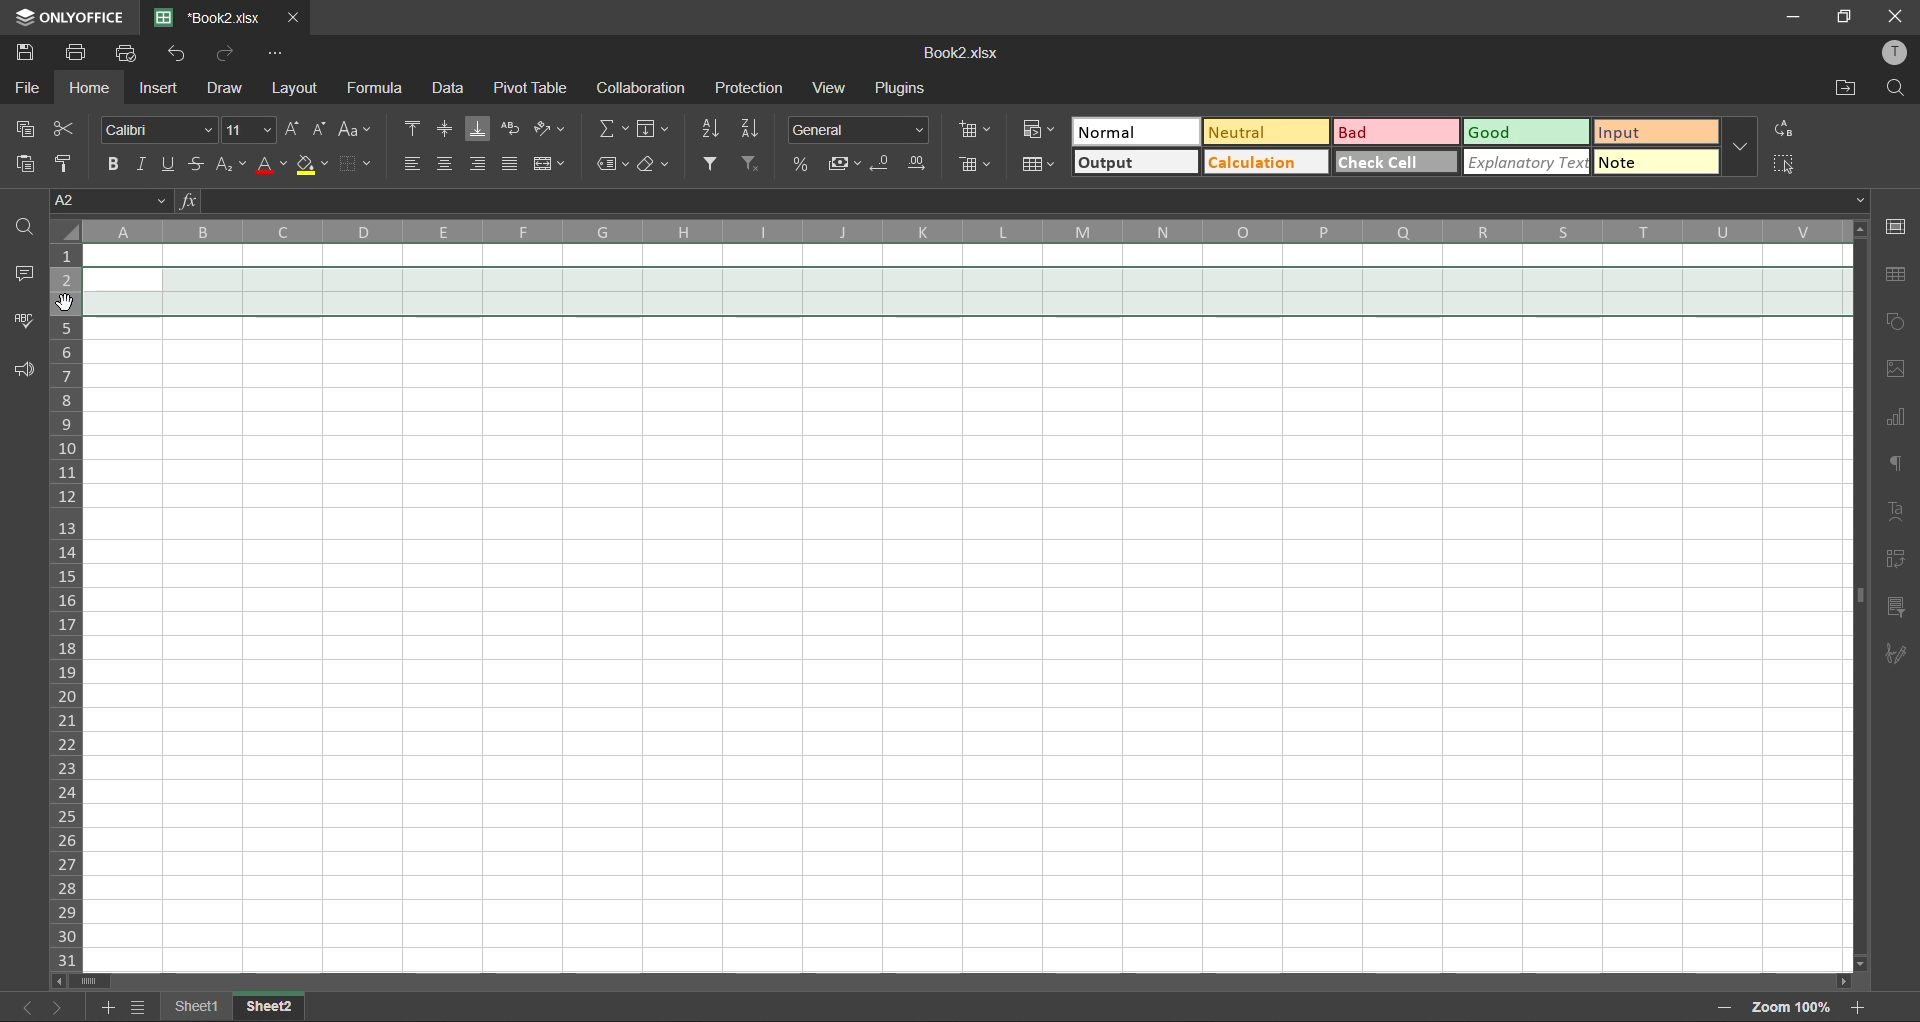  Describe the element at coordinates (448, 88) in the screenshot. I see `data` at that location.